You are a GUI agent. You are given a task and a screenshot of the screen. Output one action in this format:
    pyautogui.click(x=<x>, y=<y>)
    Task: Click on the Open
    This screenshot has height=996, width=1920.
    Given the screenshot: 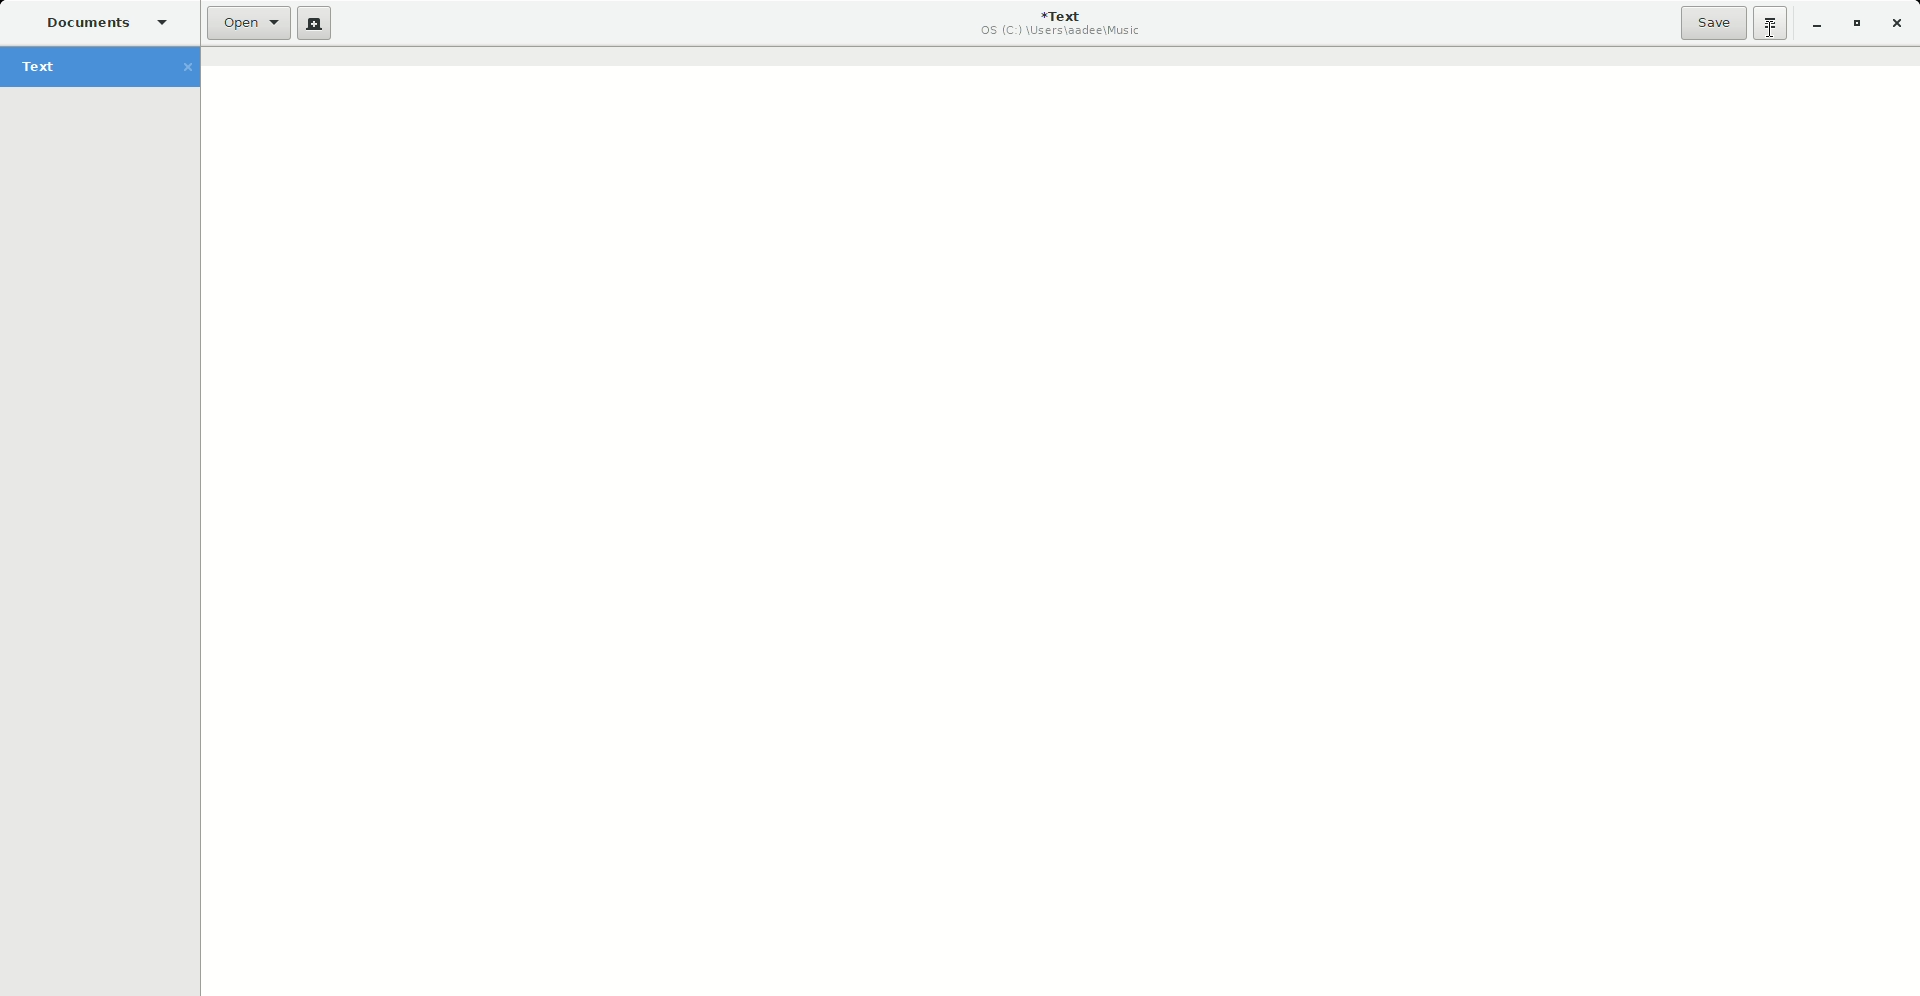 What is the action you would take?
    pyautogui.click(x=249, y=24)
    